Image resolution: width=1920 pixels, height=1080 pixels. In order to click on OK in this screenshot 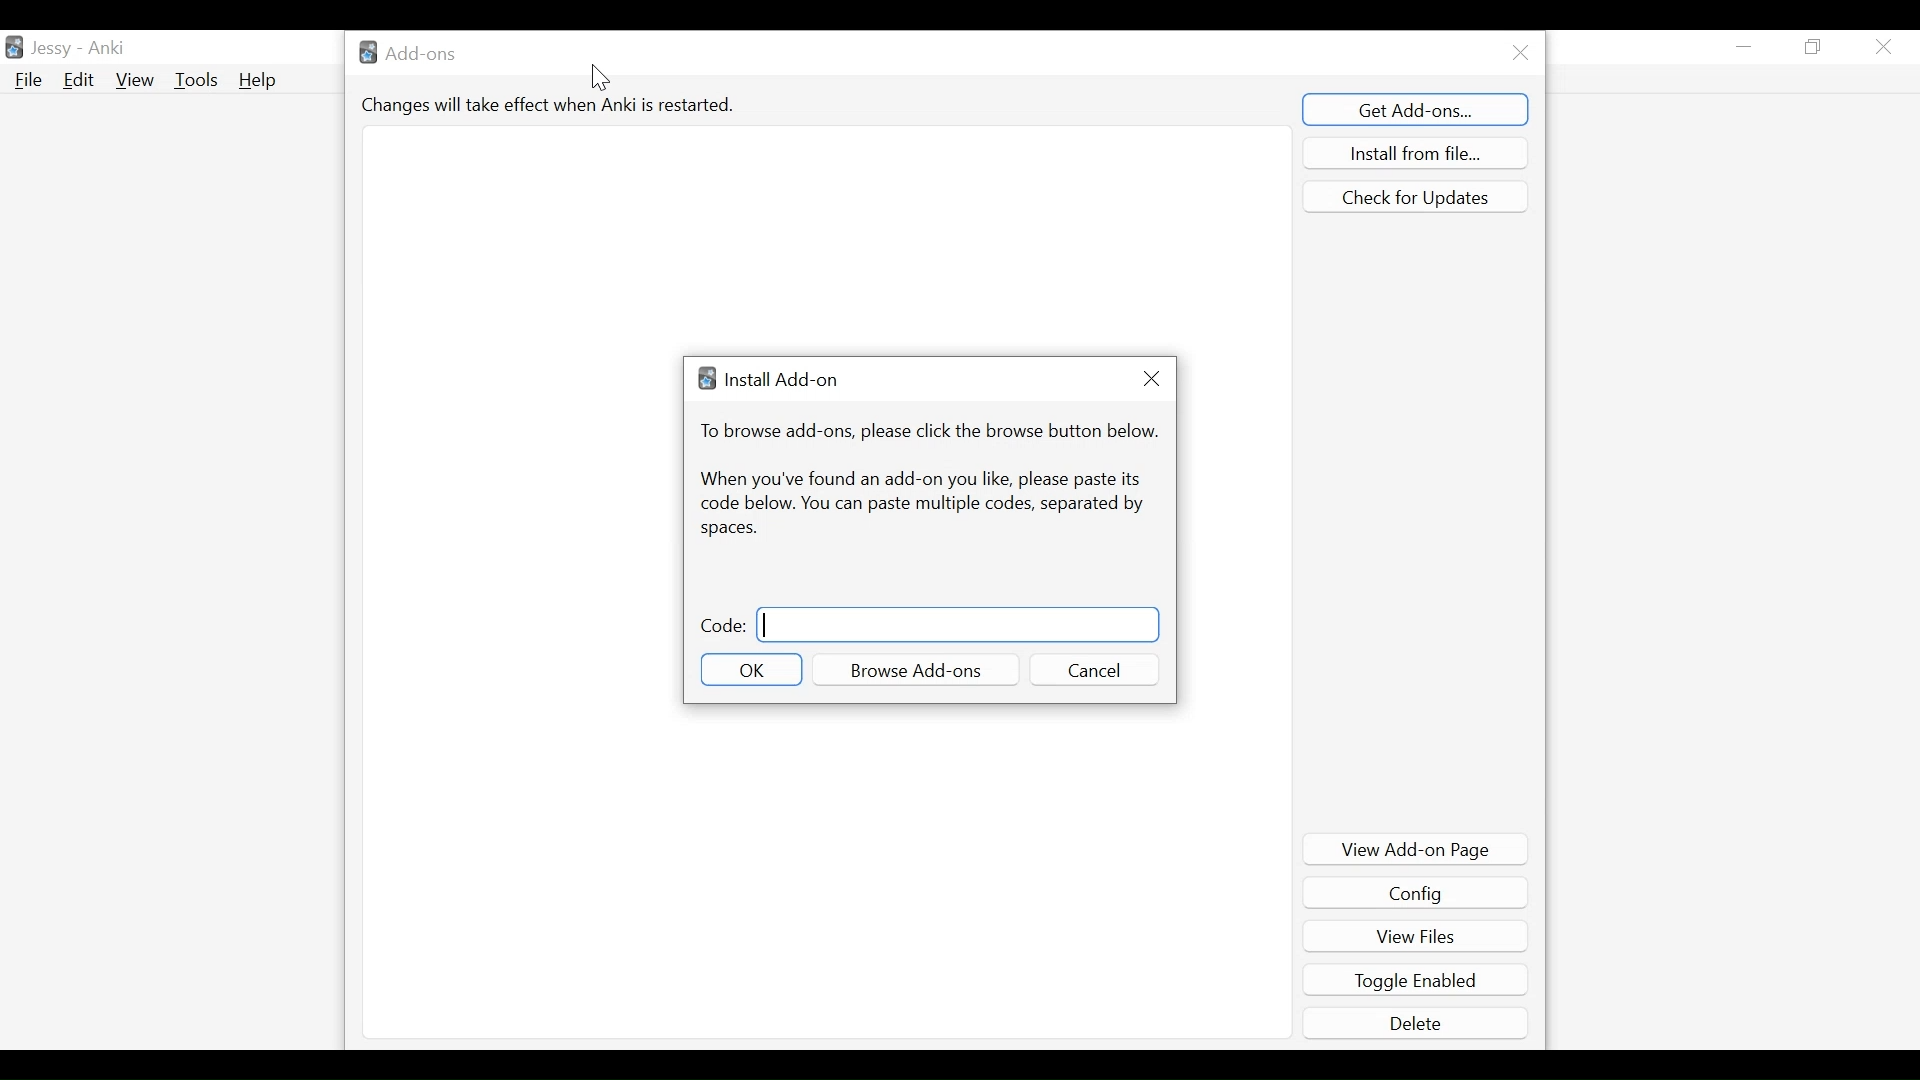, I will do `click(752, 669)`.